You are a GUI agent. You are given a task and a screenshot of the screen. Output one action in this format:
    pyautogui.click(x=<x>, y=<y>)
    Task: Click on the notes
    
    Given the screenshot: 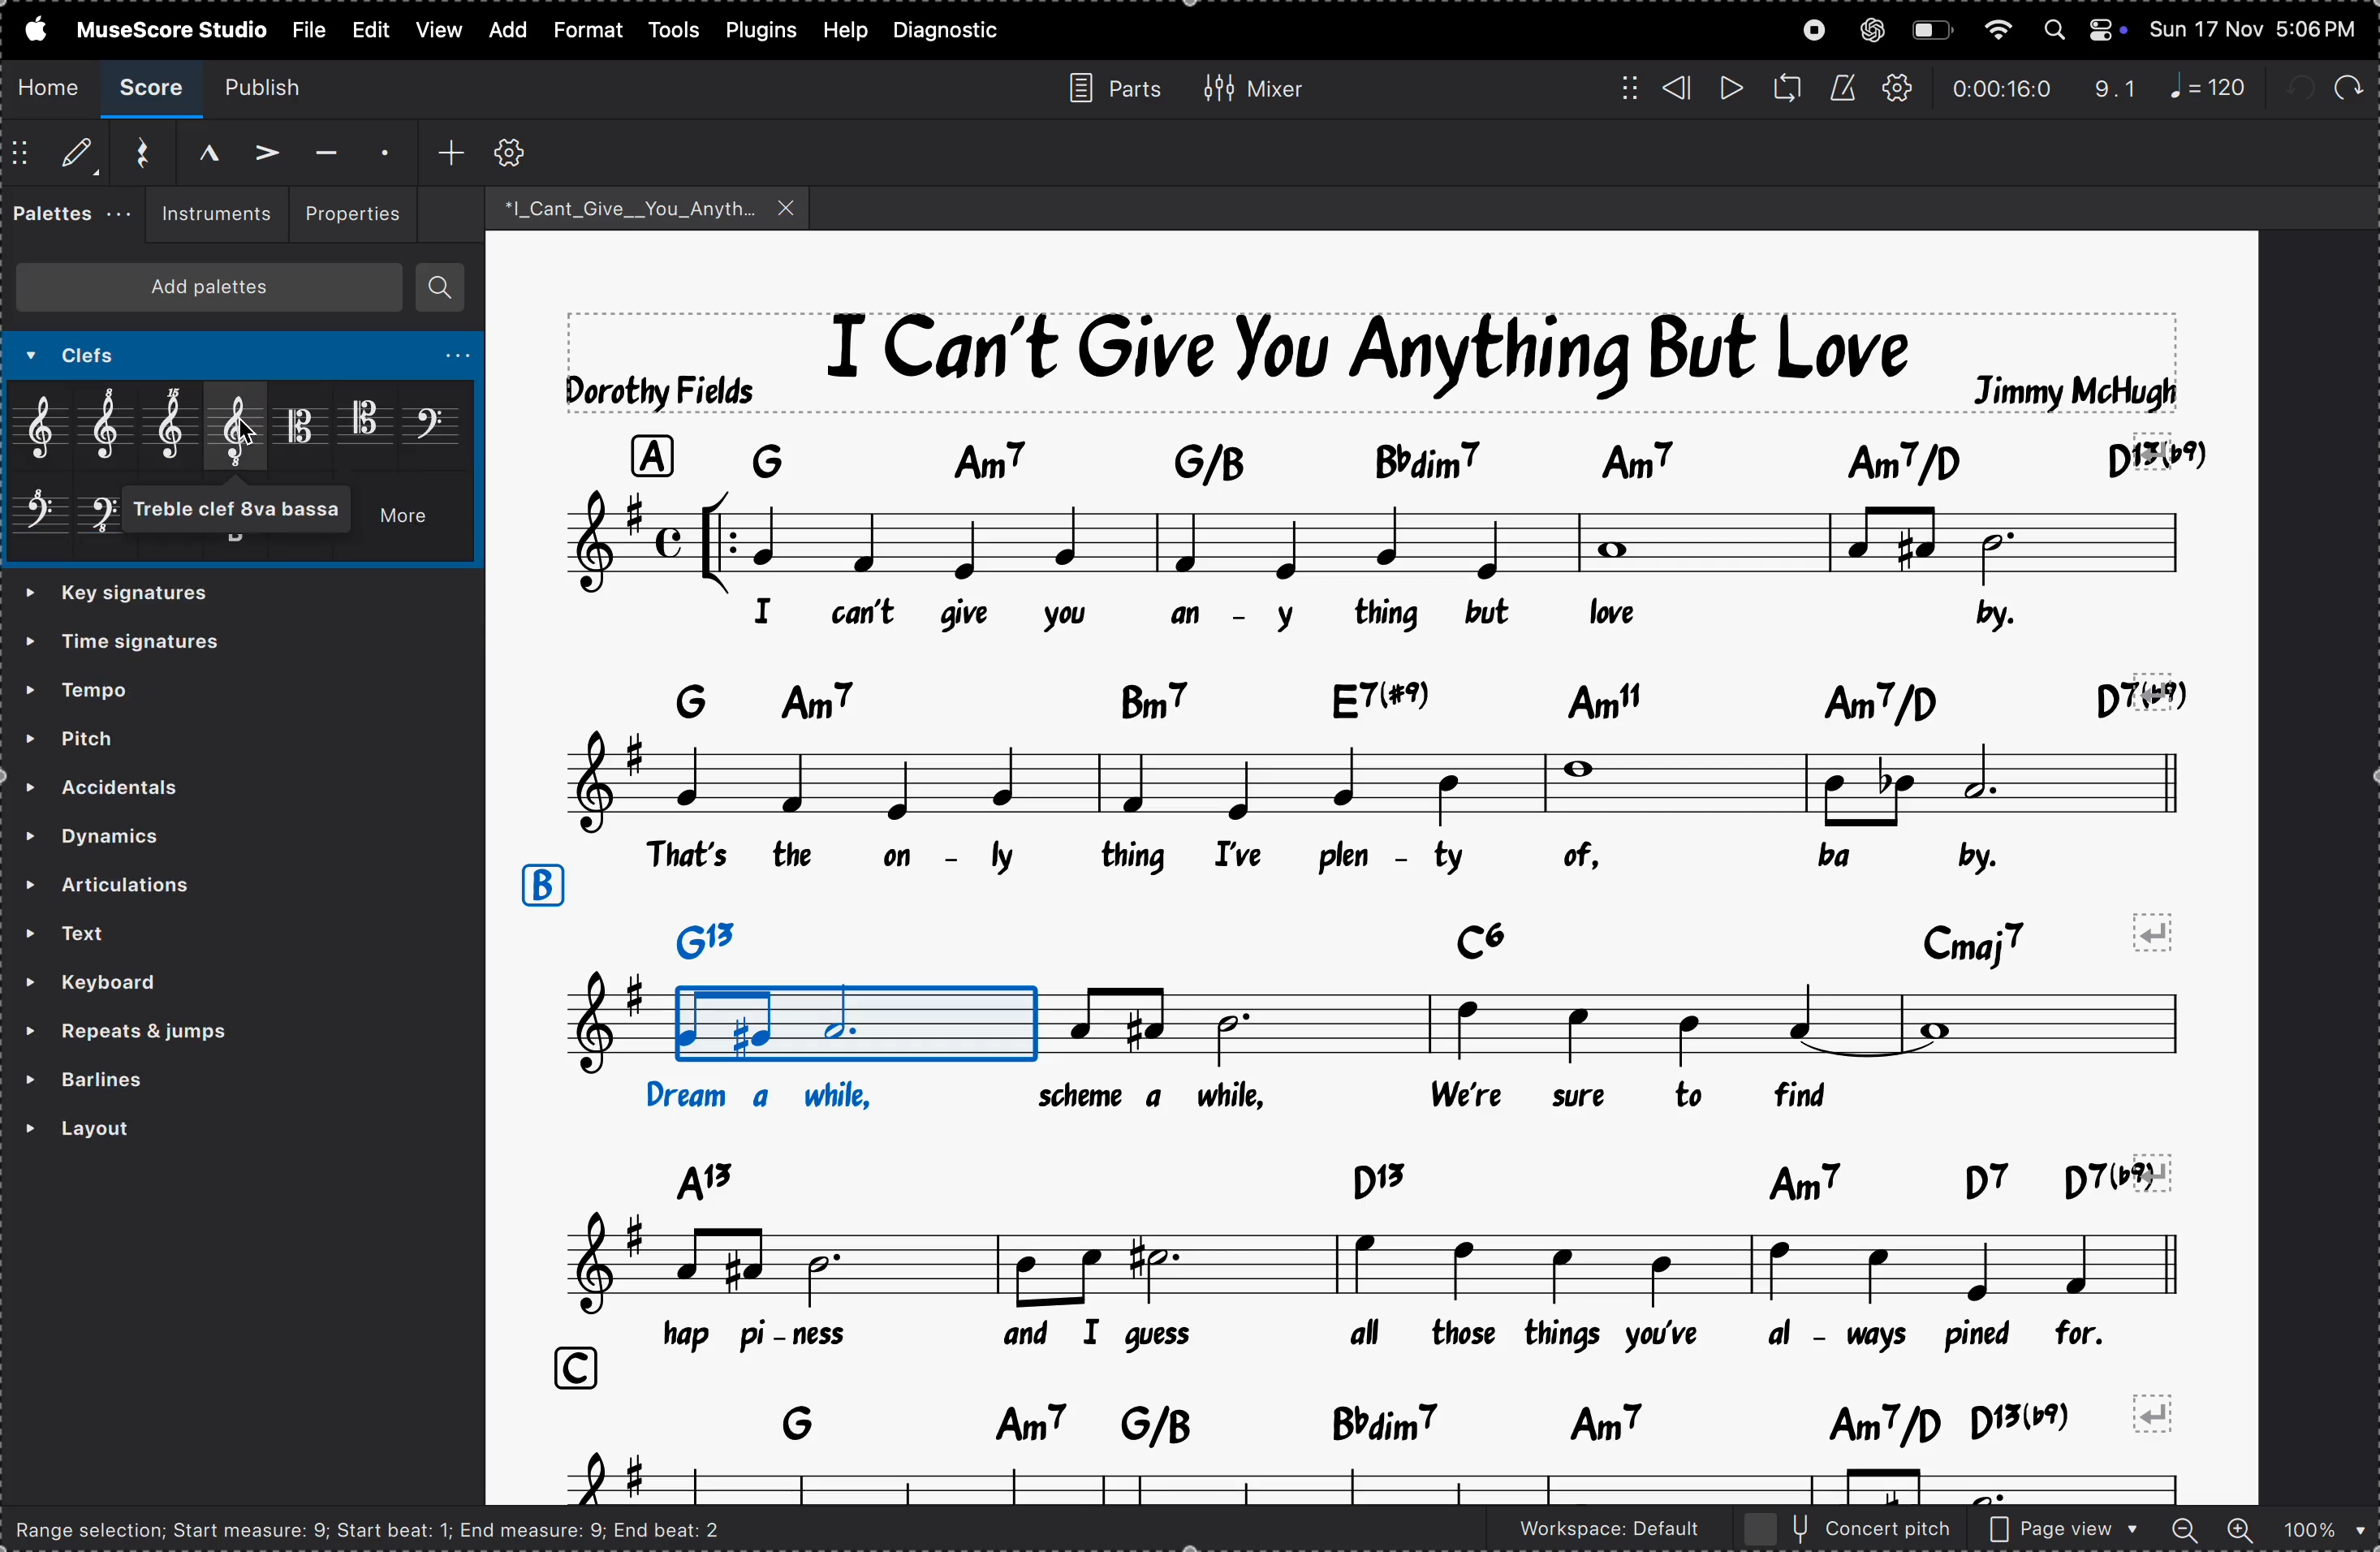 What is the action you would take?
    pyautogui.click(x=1375, y=540)
    